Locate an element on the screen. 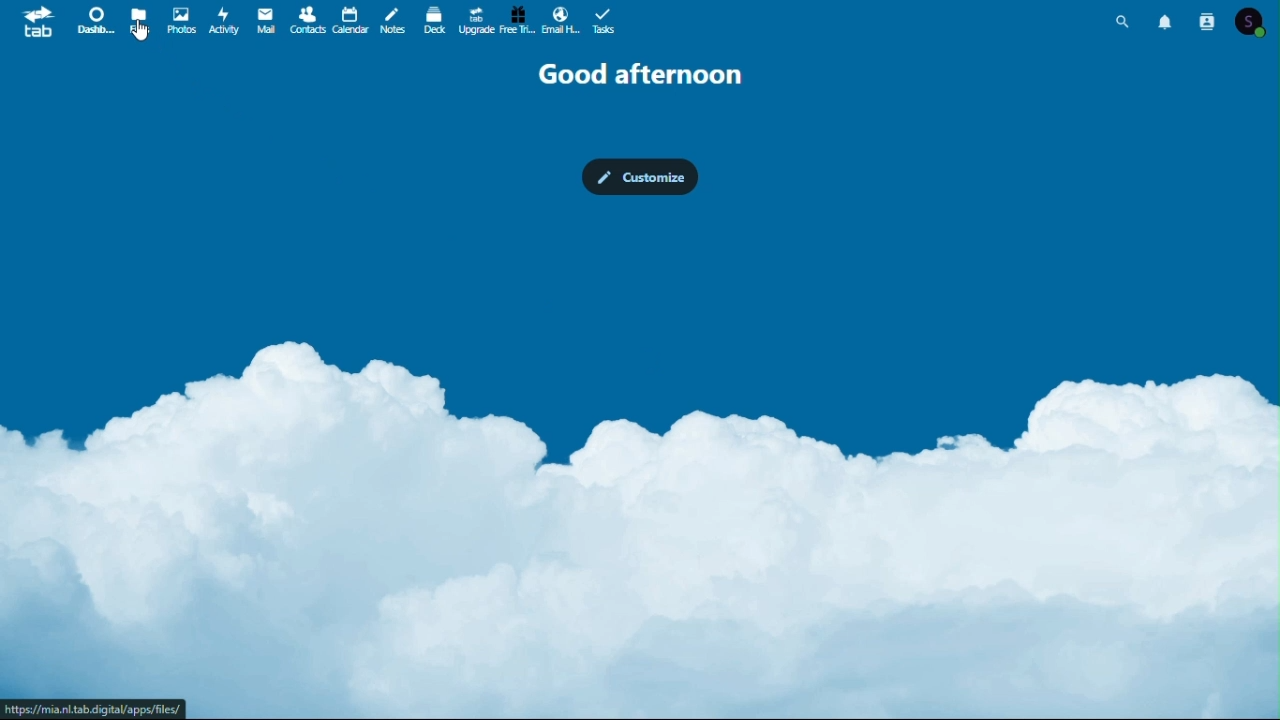 This screenshot has height=720, width=1280. notes is located at coordinates (394, 20).